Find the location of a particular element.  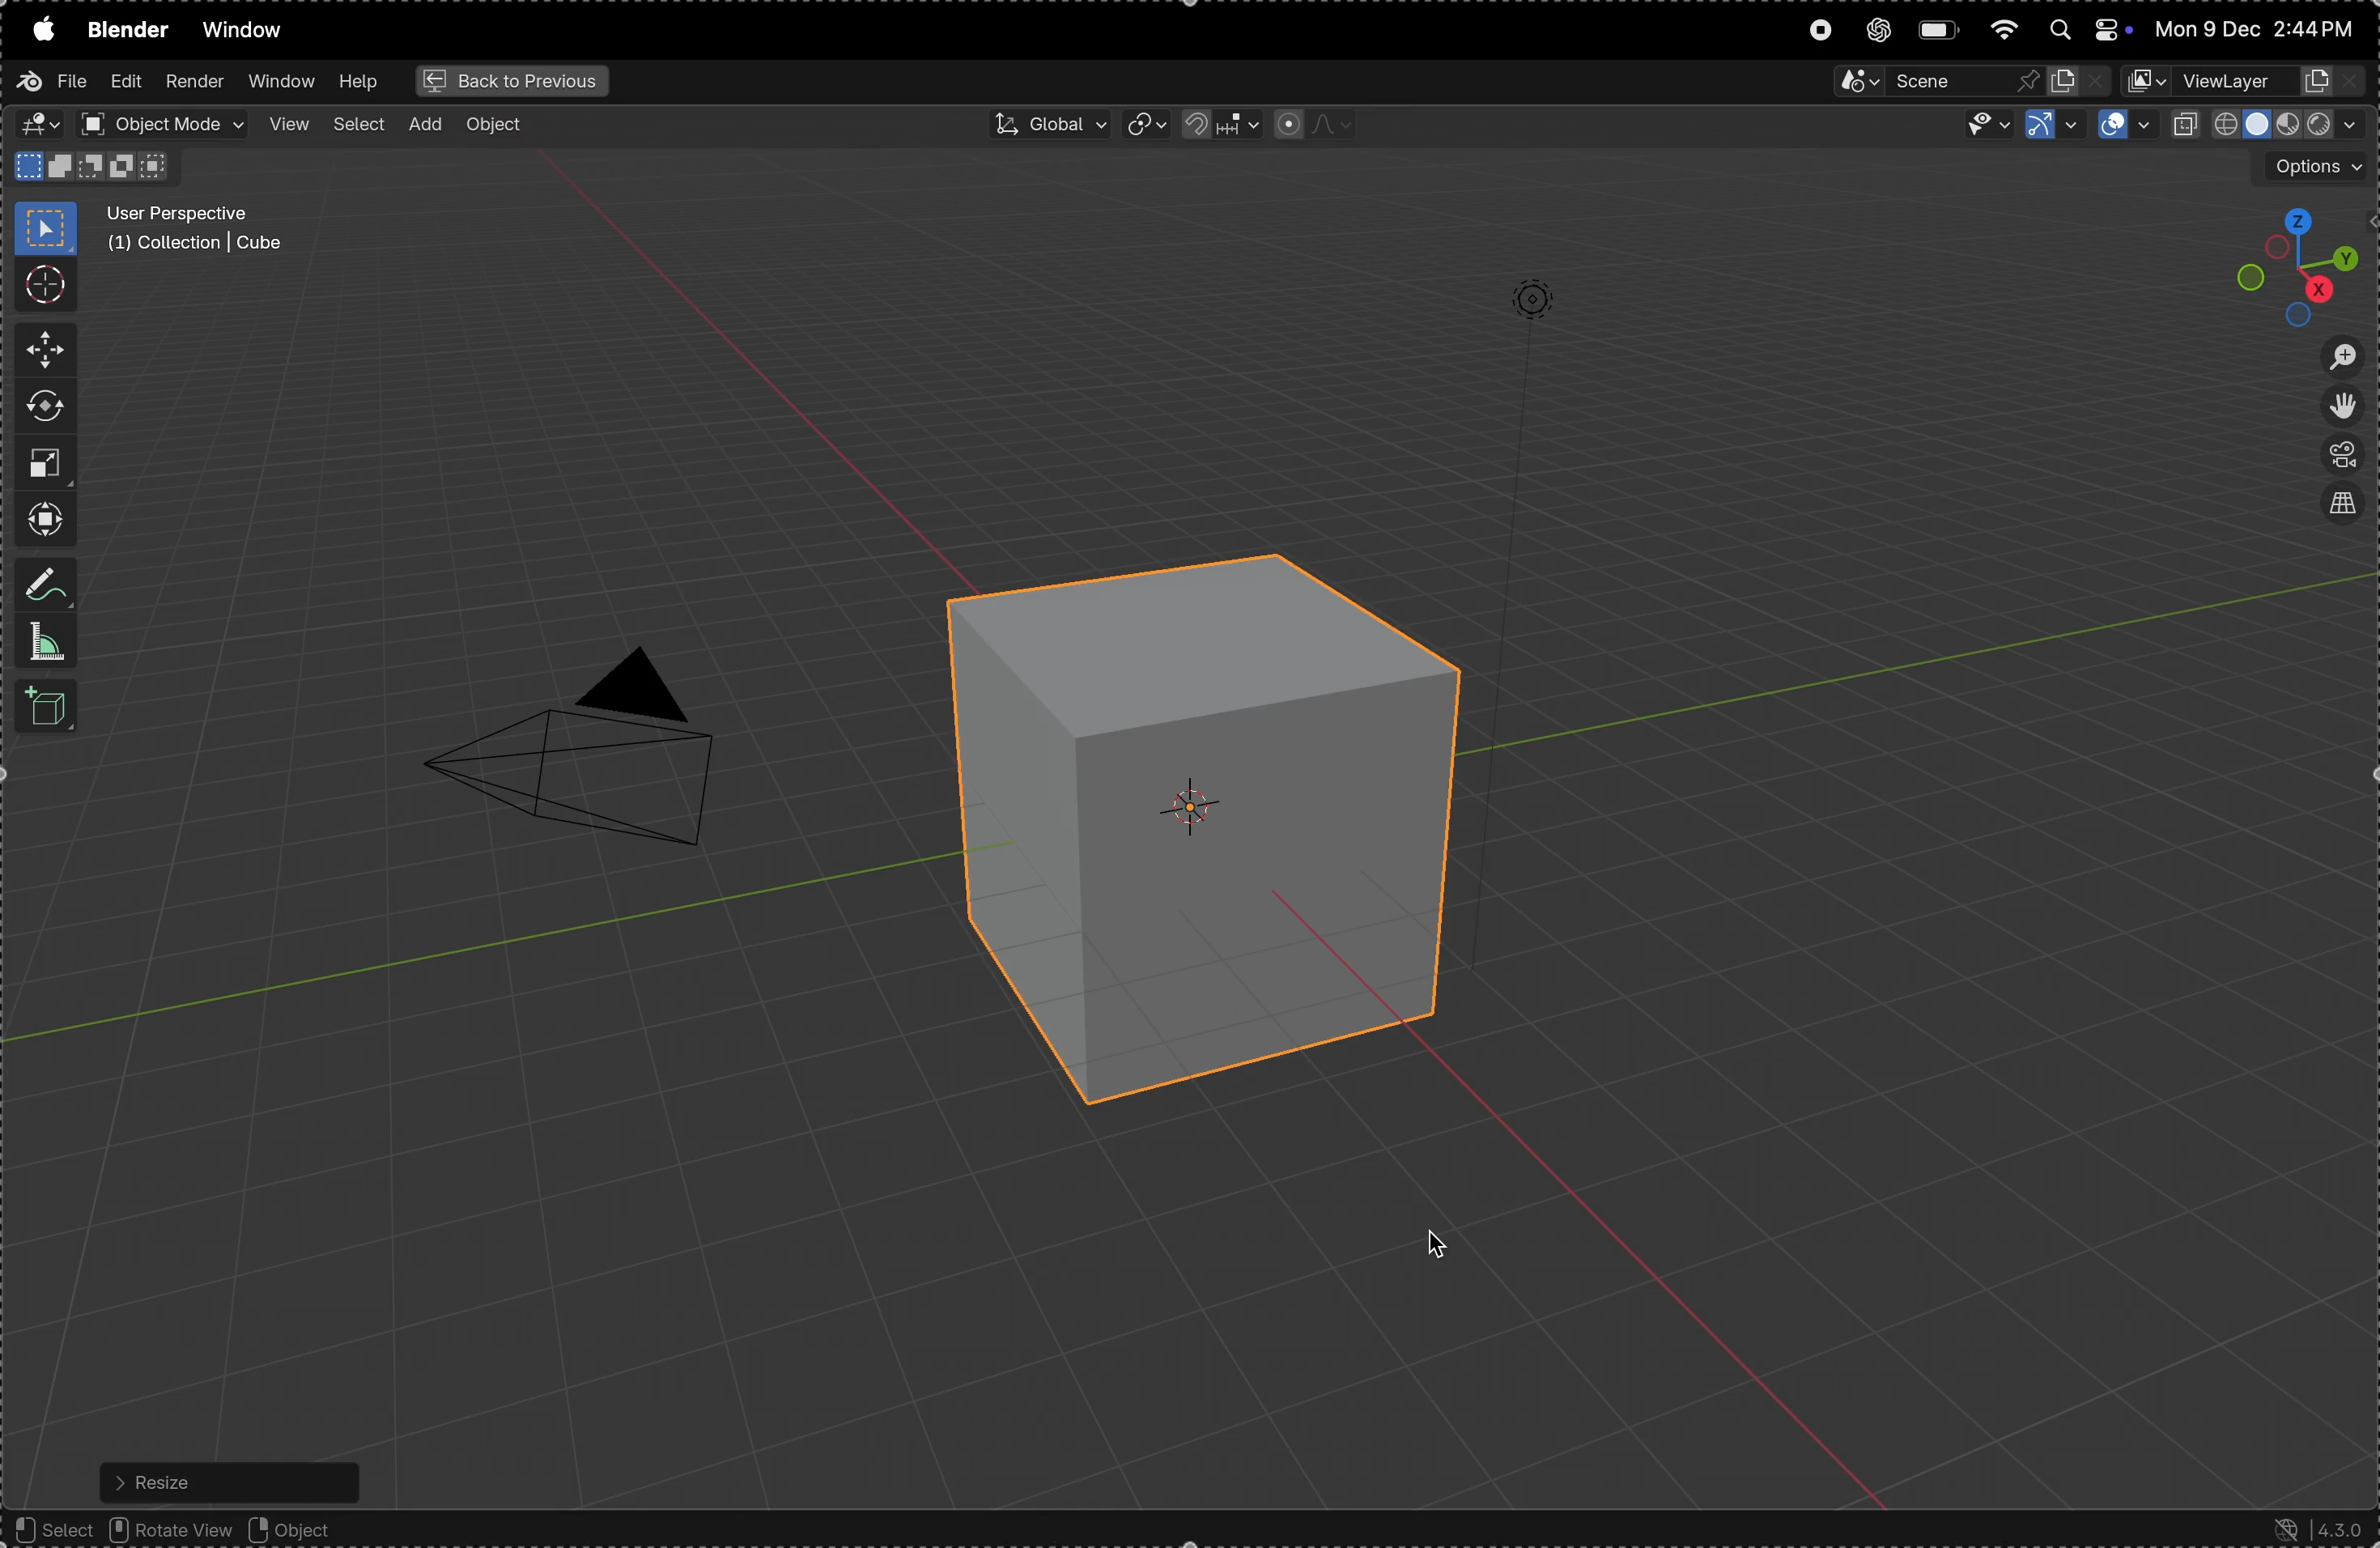

record is located at coordinates (1817, 35).